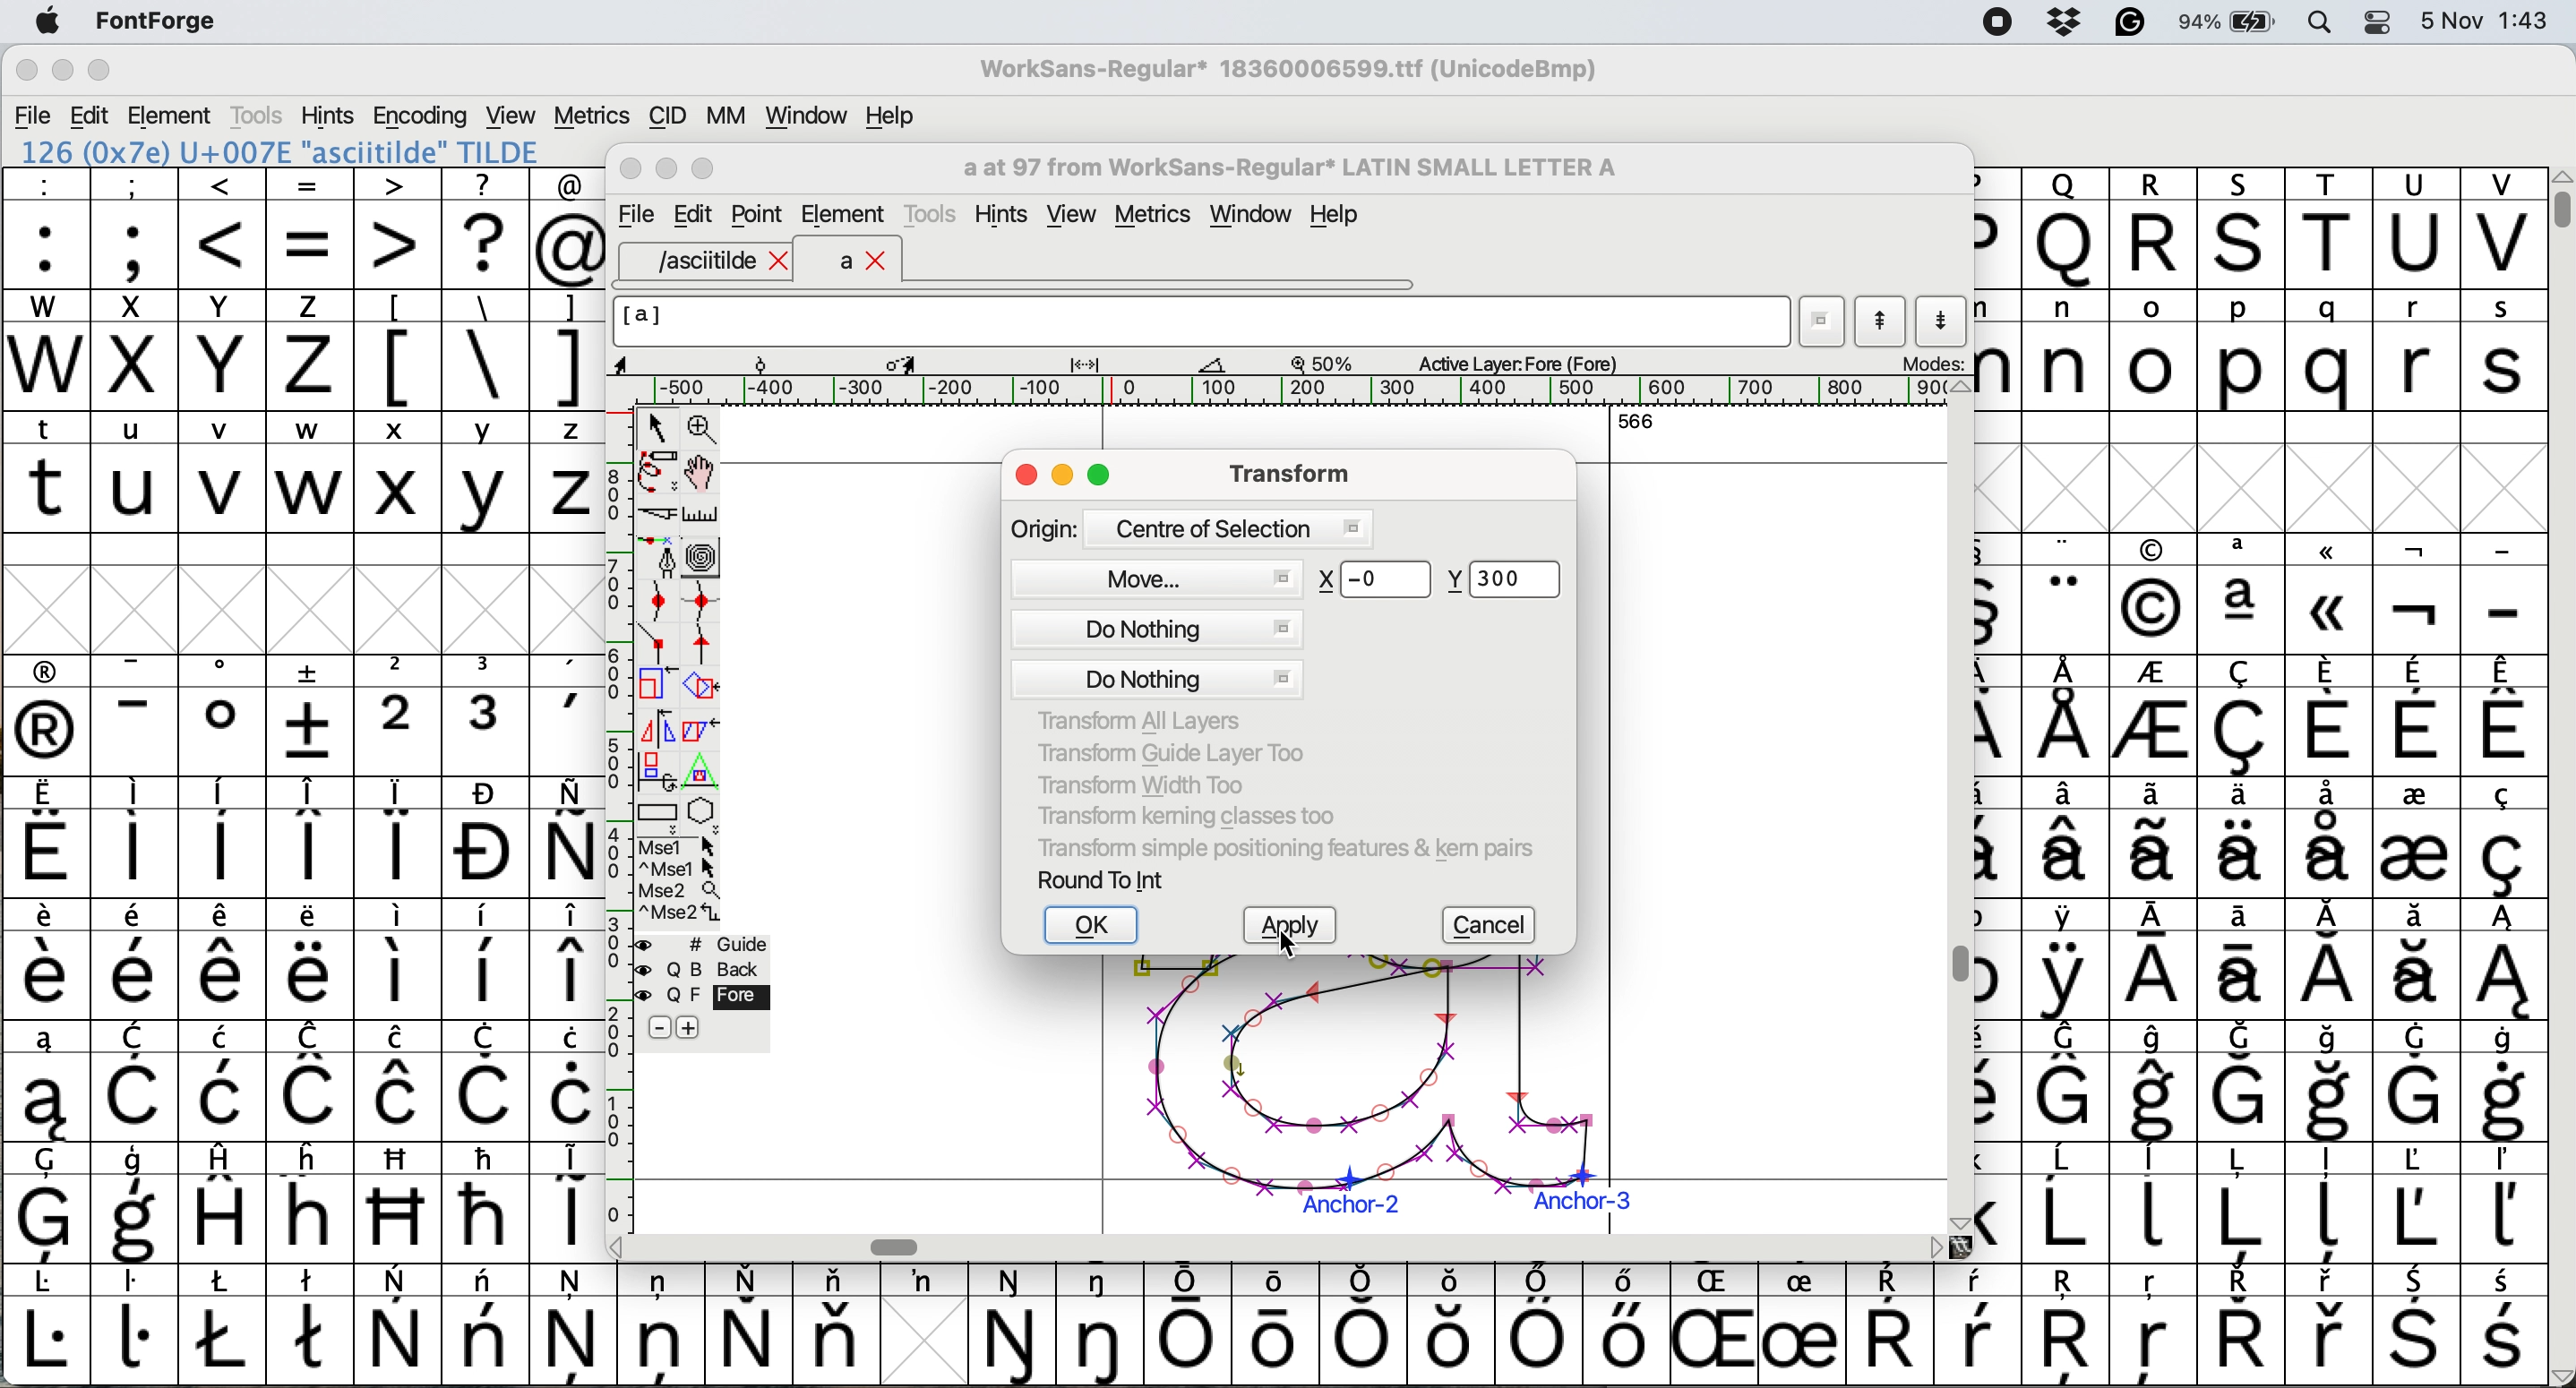 The image size is (2576, 1388). I want to click on symbol, so click(2501, 838).